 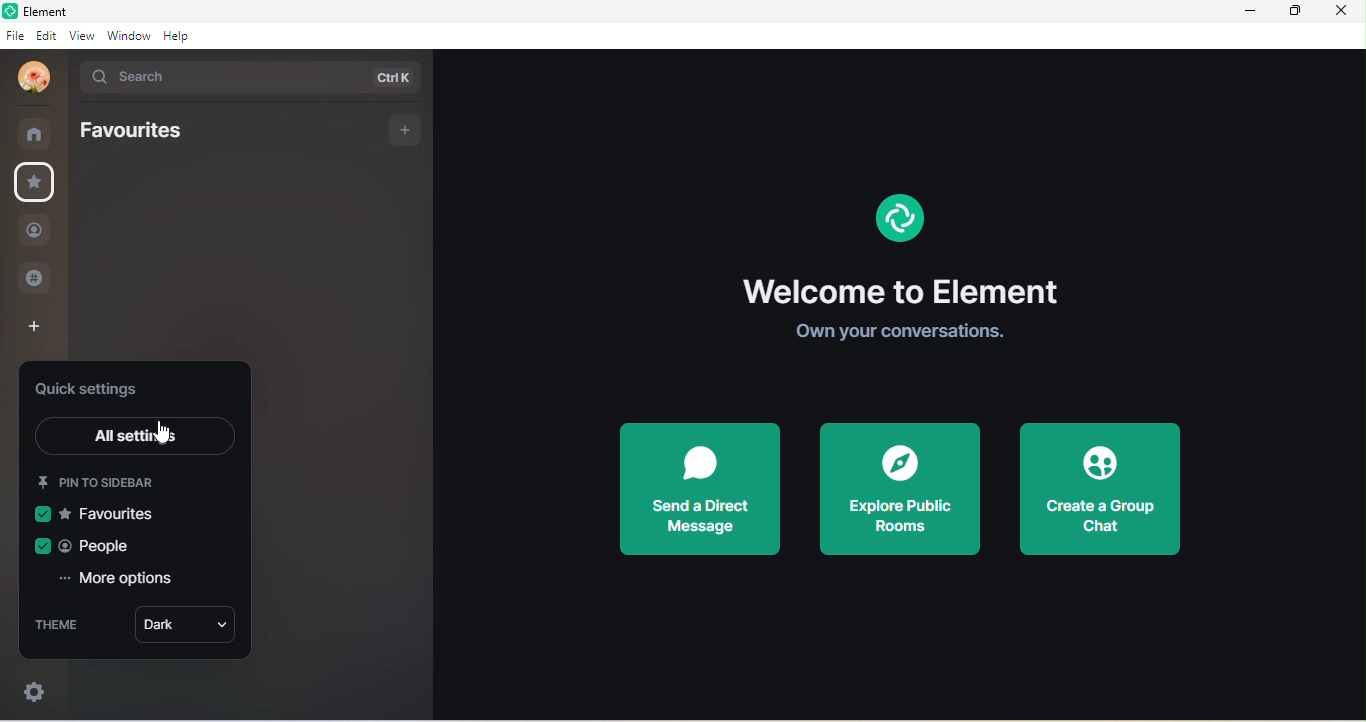 I want to click on drop down, so click(x=70, y=75).